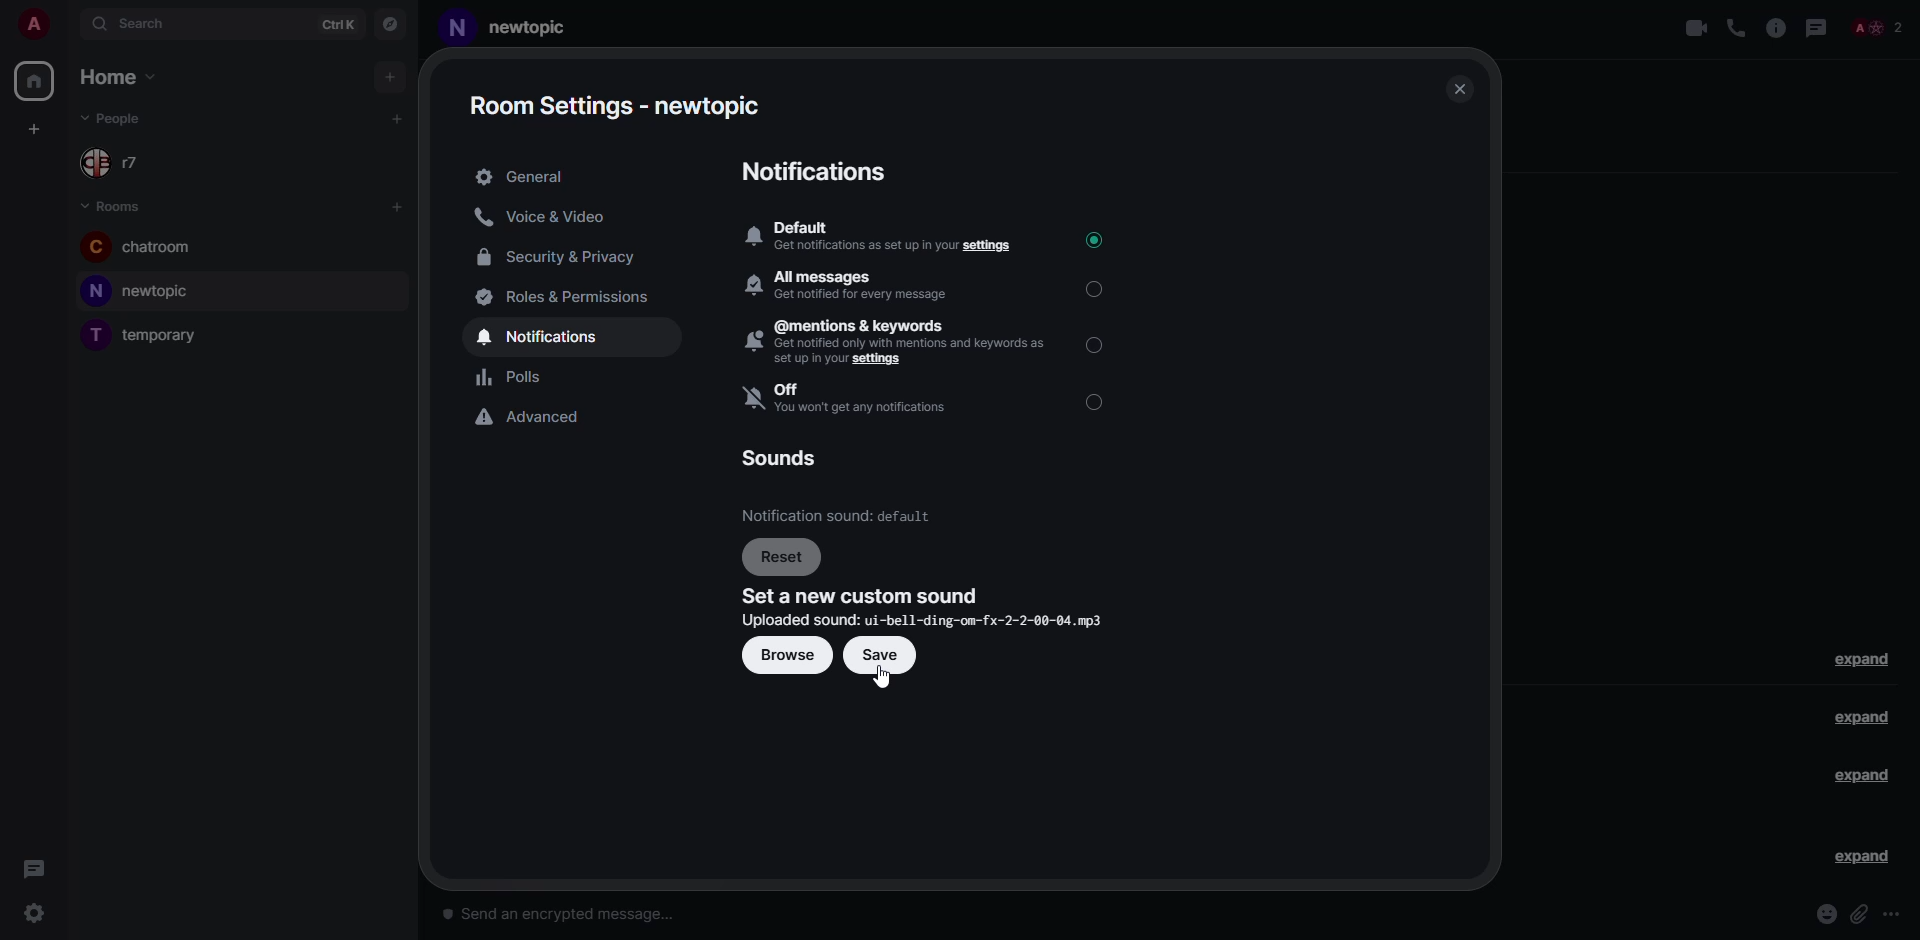  Describe the element at coordinates (390, 25) in the screenshot. I see `navigator` at that location.